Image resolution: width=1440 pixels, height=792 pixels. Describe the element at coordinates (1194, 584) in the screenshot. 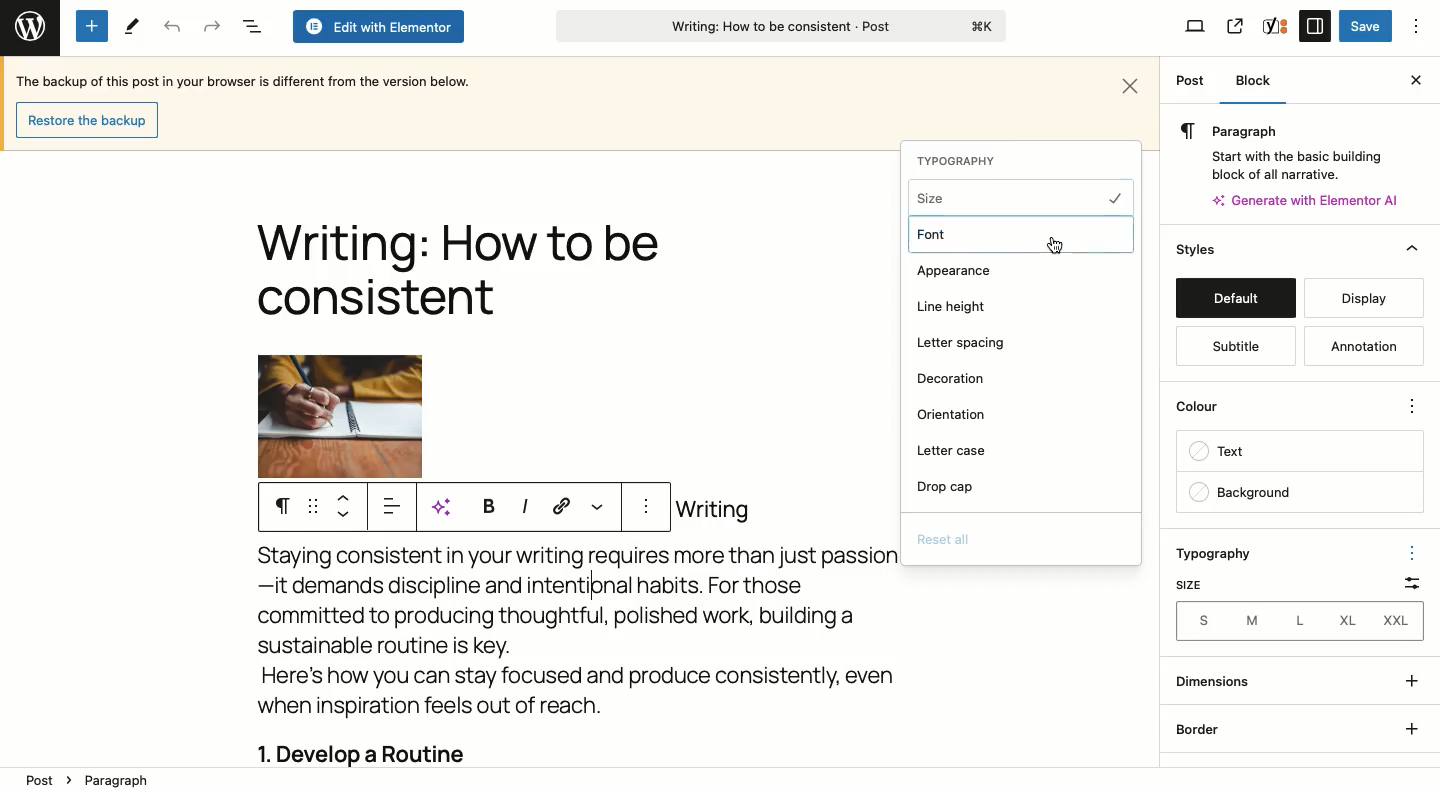

I see `Size` at that location.